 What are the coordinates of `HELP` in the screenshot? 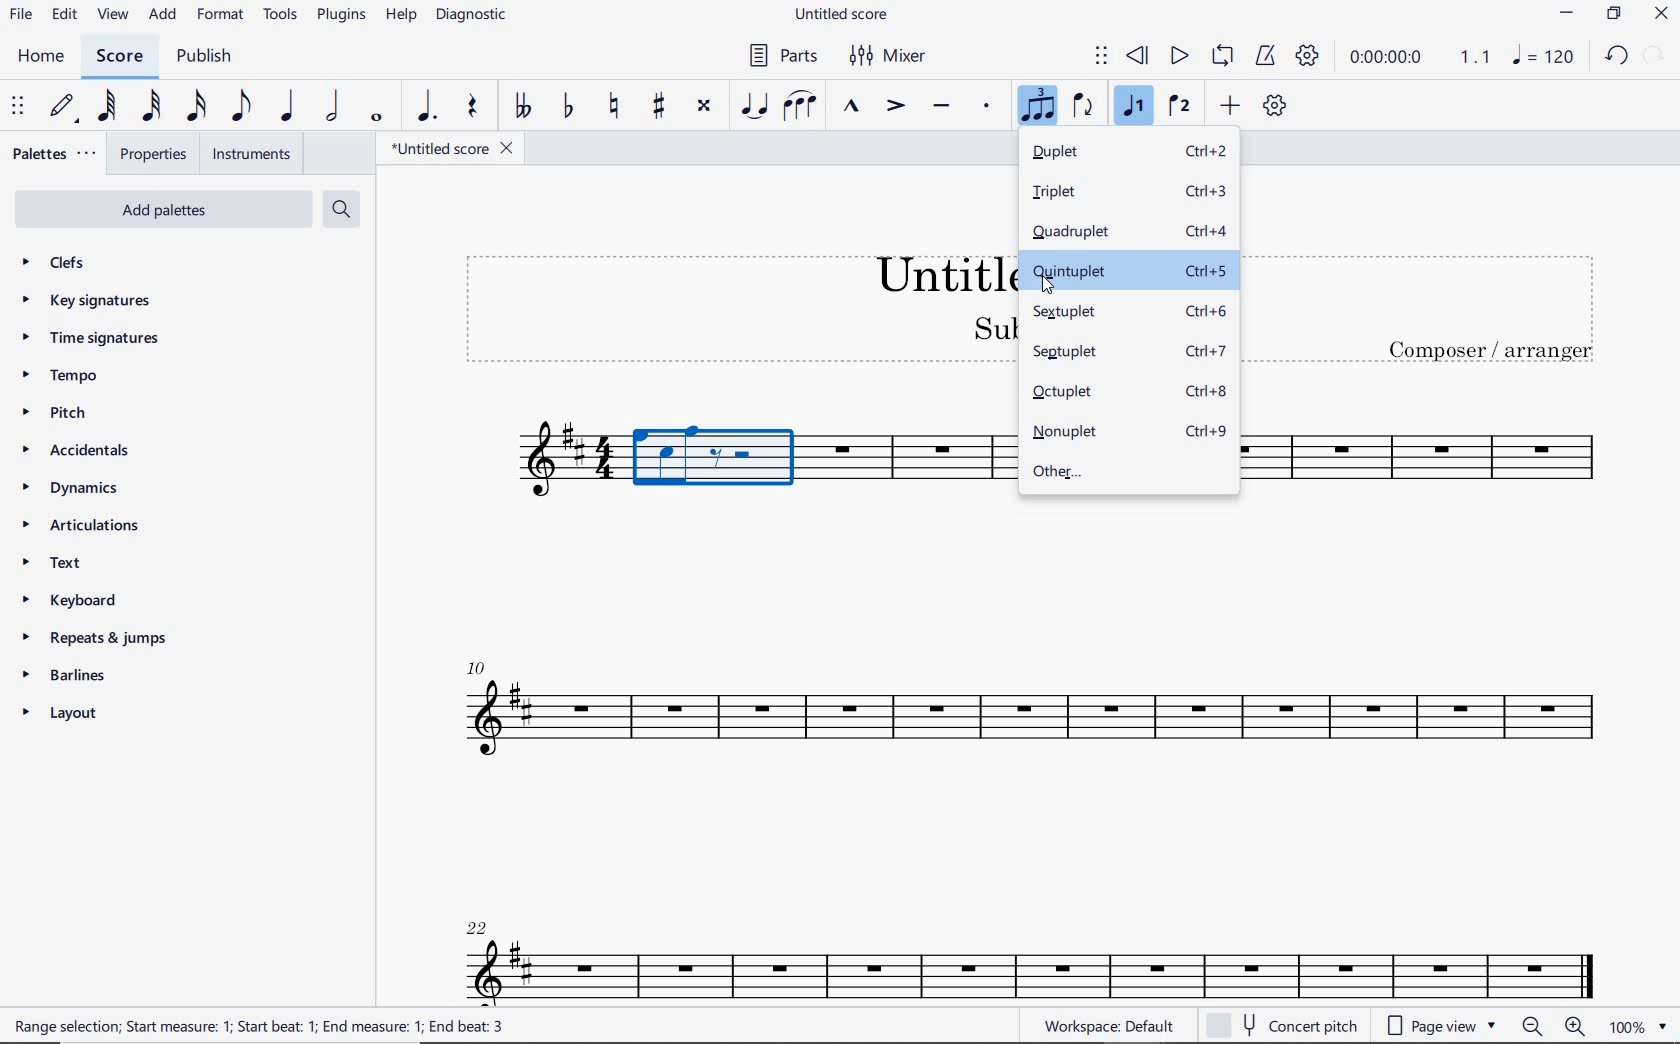 It's located at (401, 17).